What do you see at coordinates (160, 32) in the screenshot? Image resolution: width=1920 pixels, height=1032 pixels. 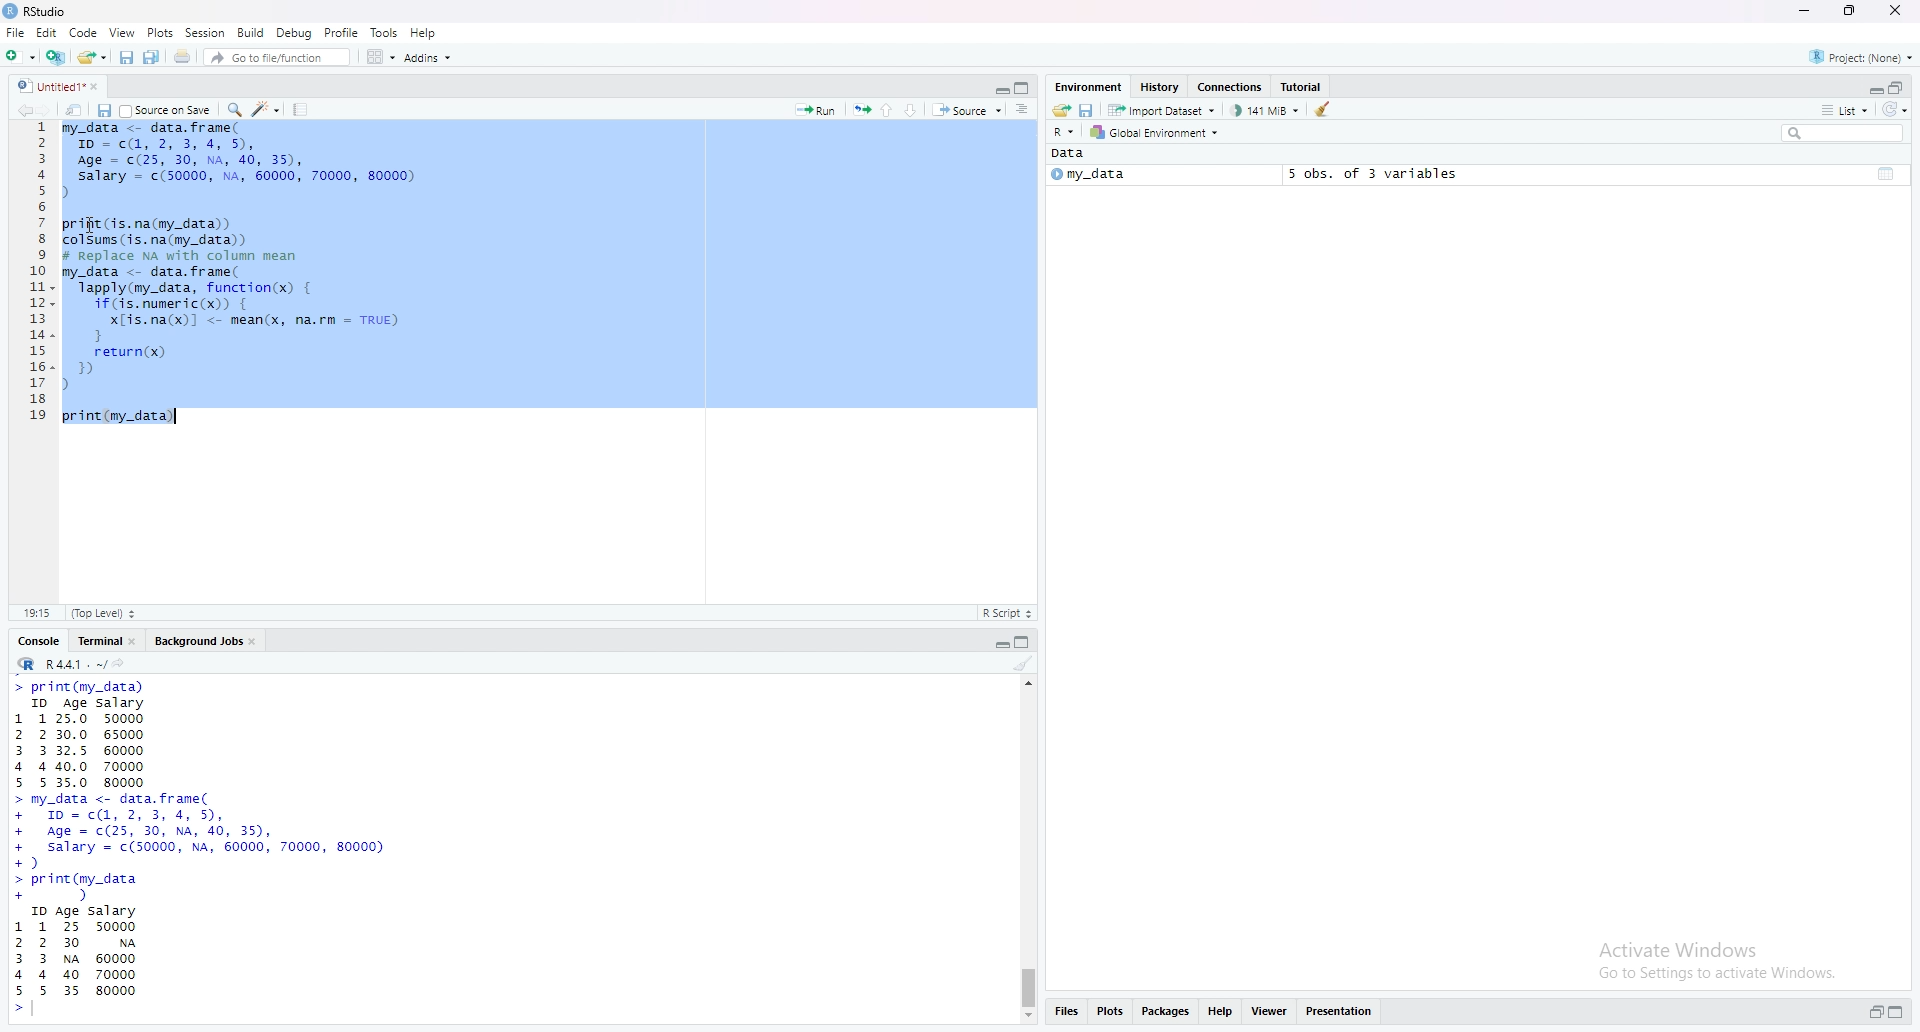 I see `Plots` at bounding box center [160, 32].